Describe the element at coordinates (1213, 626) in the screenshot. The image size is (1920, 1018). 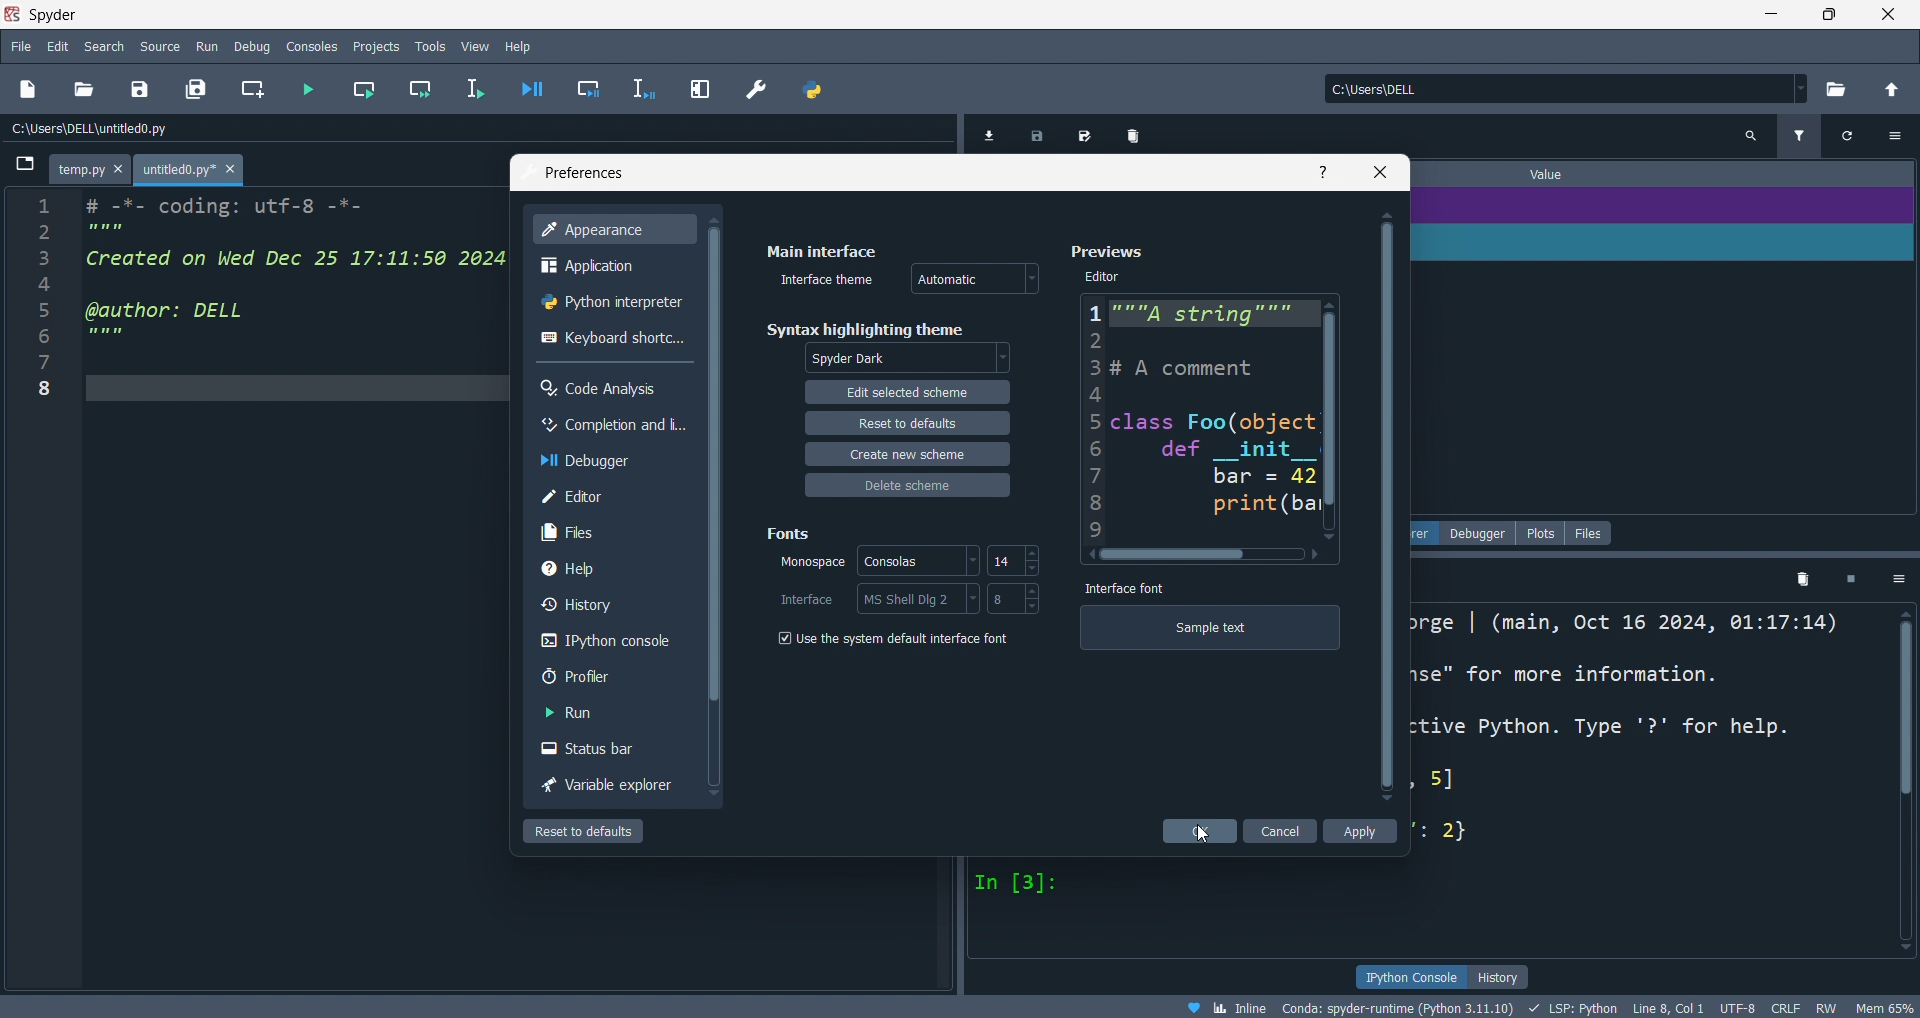
I see `Sample text` at that location.